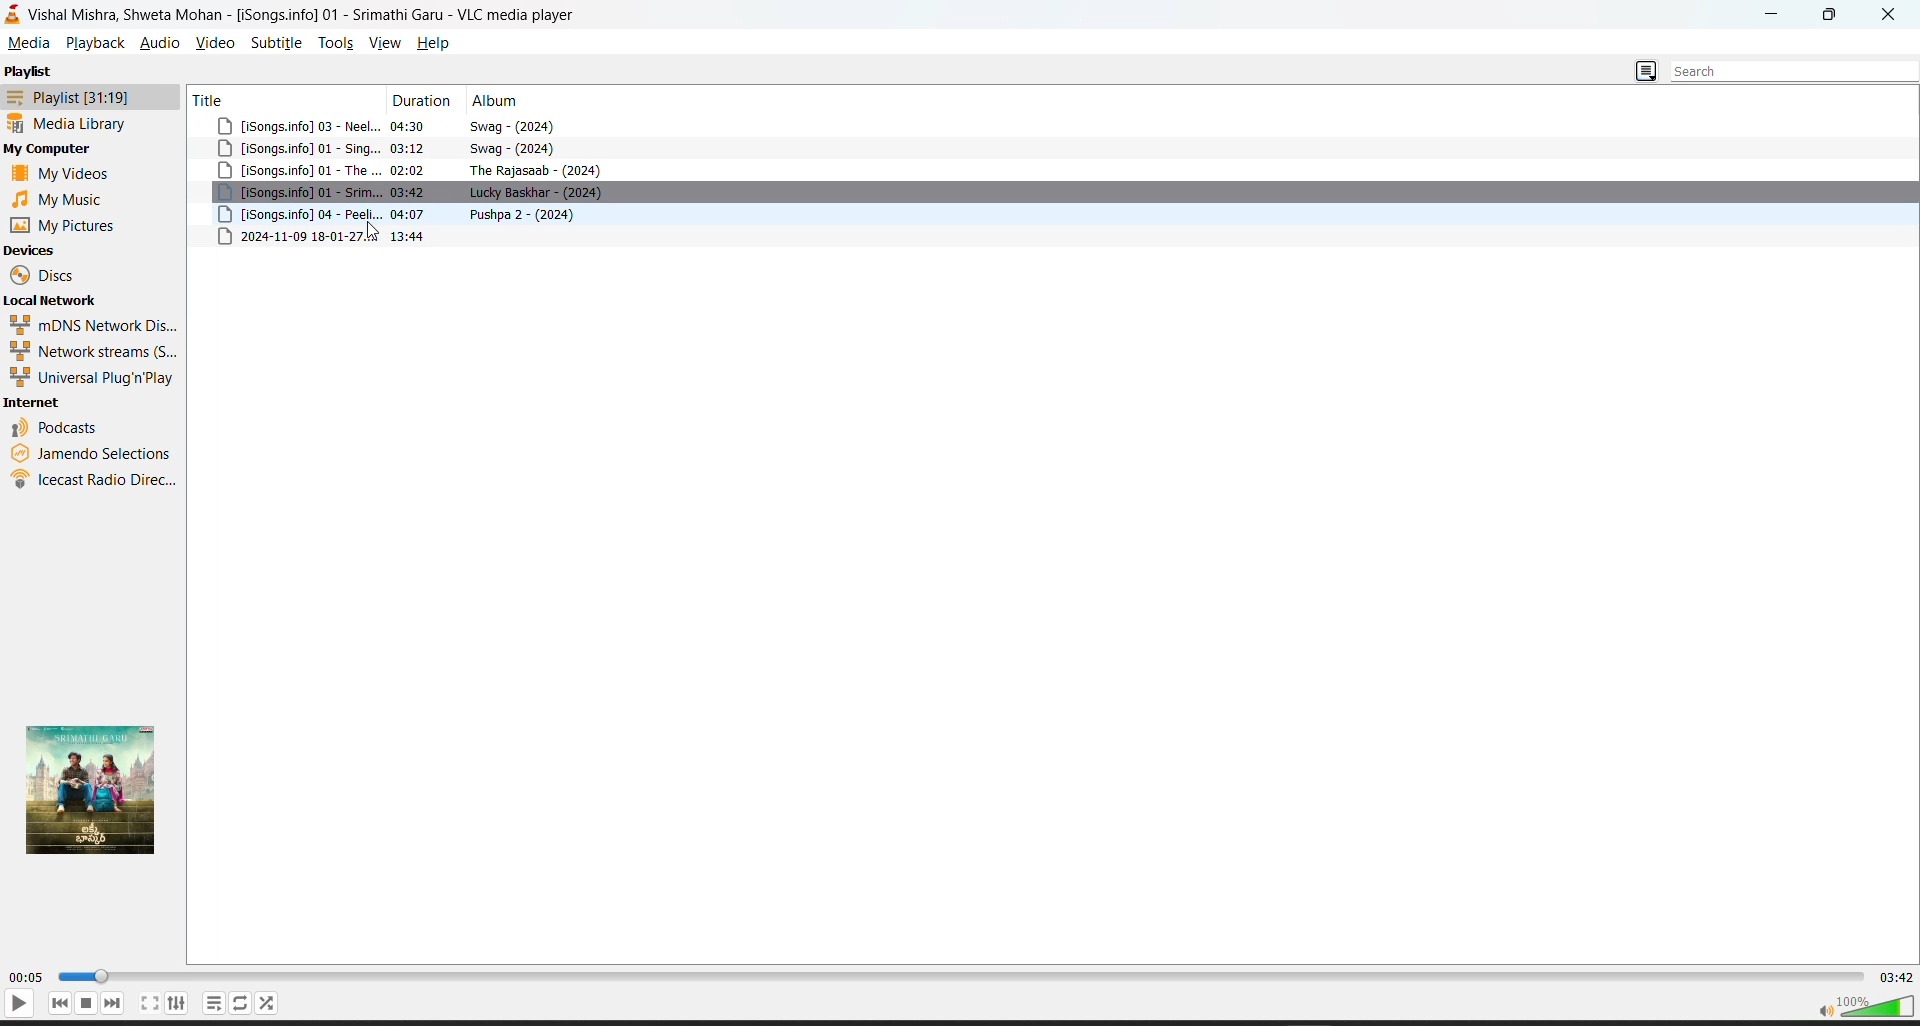 The width and height of the screenshot is (1920, 1026). Describe the element at coordinates (212, 1001) in the screenshot. I see `playlist` at that location.